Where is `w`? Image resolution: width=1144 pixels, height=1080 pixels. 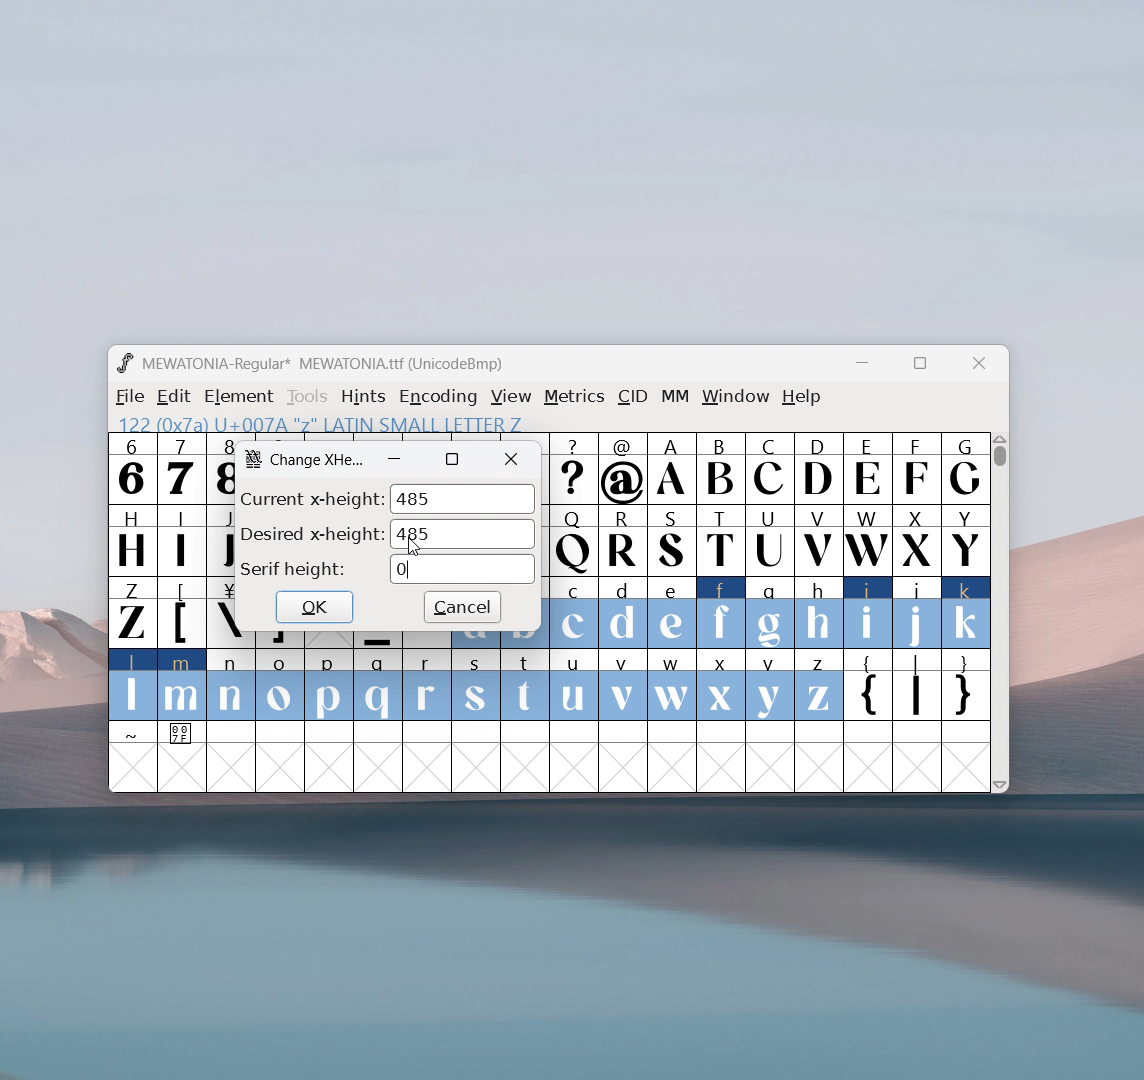 w is located at coordinates (672, 685).